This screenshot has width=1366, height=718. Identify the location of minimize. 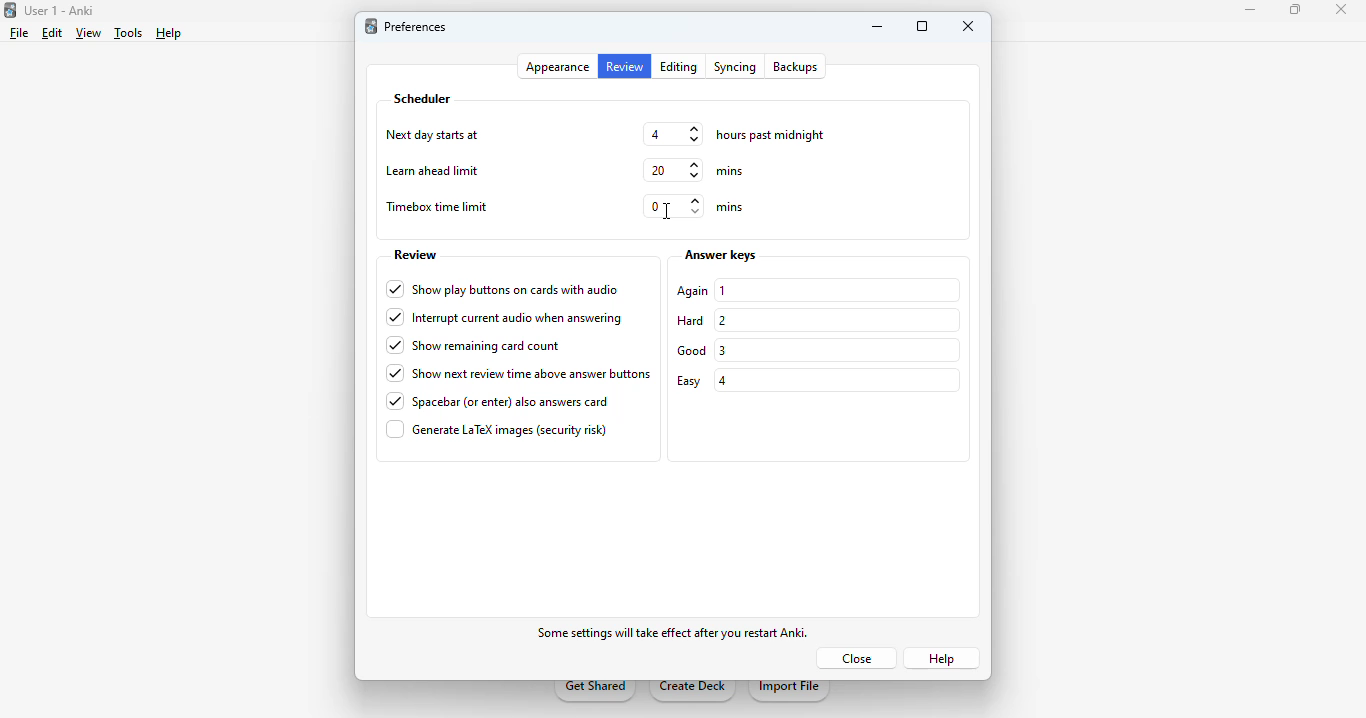
(1252, 10).